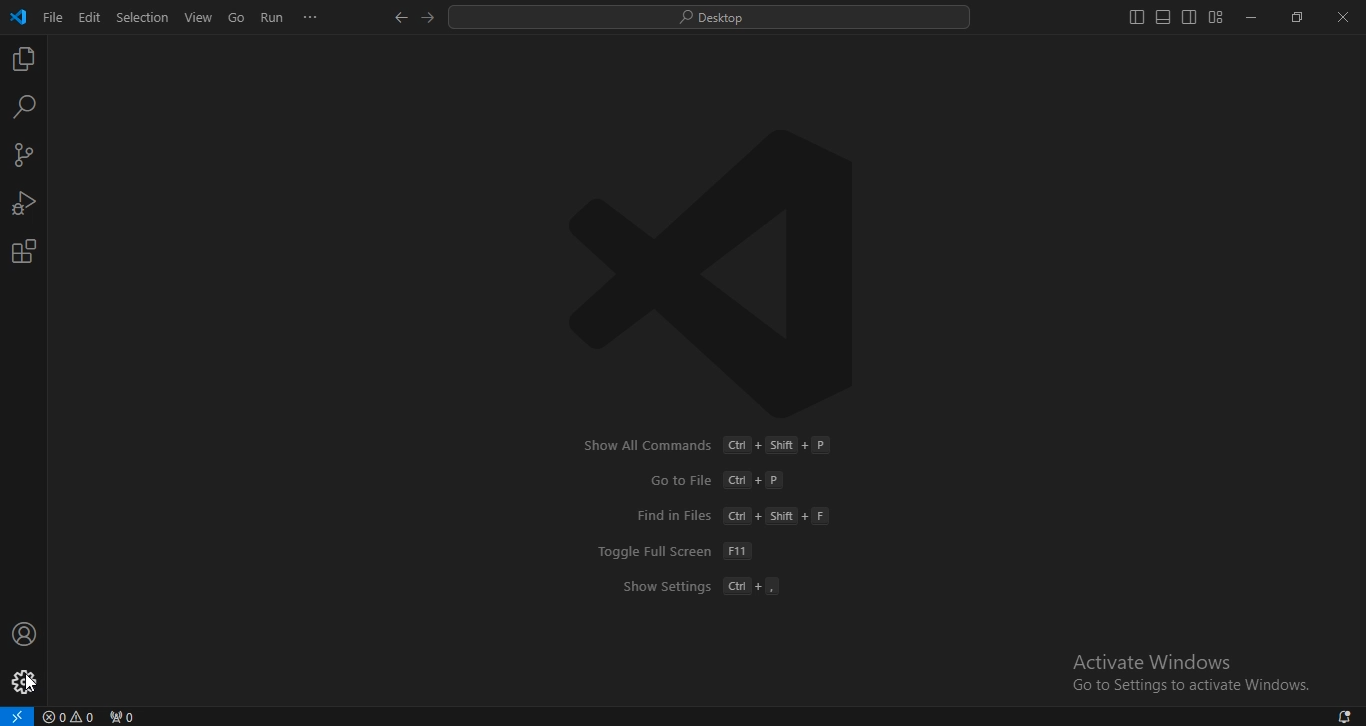  I want to click on text, so click(675, 551).